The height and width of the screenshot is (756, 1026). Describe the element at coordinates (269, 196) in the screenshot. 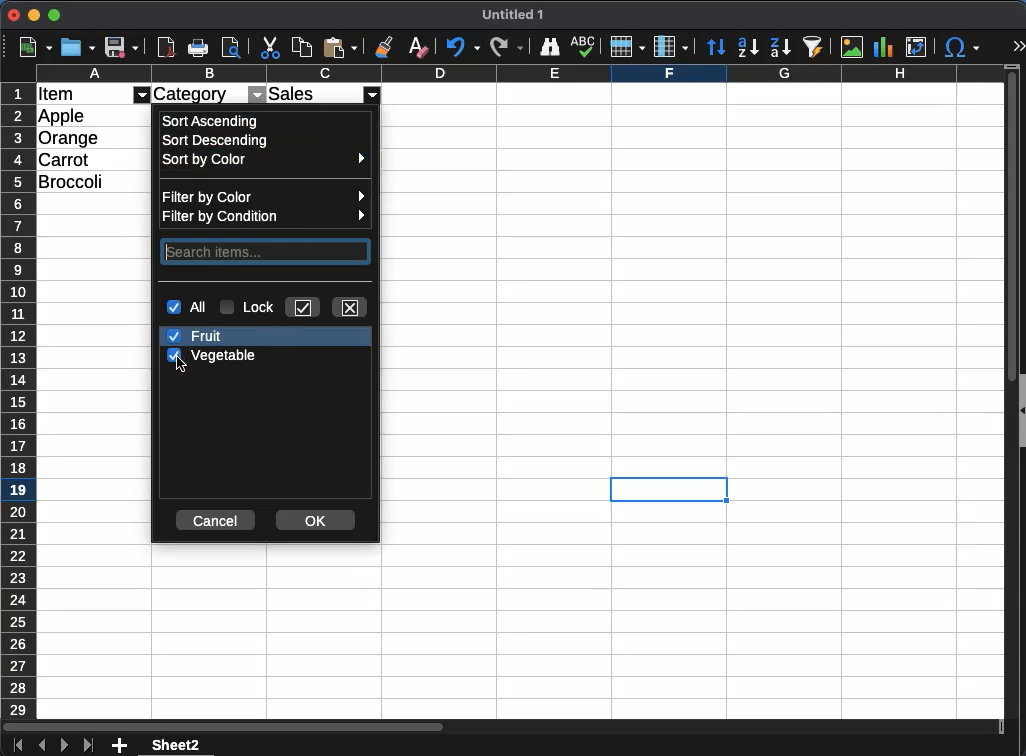

I see `filter by color` at that location.